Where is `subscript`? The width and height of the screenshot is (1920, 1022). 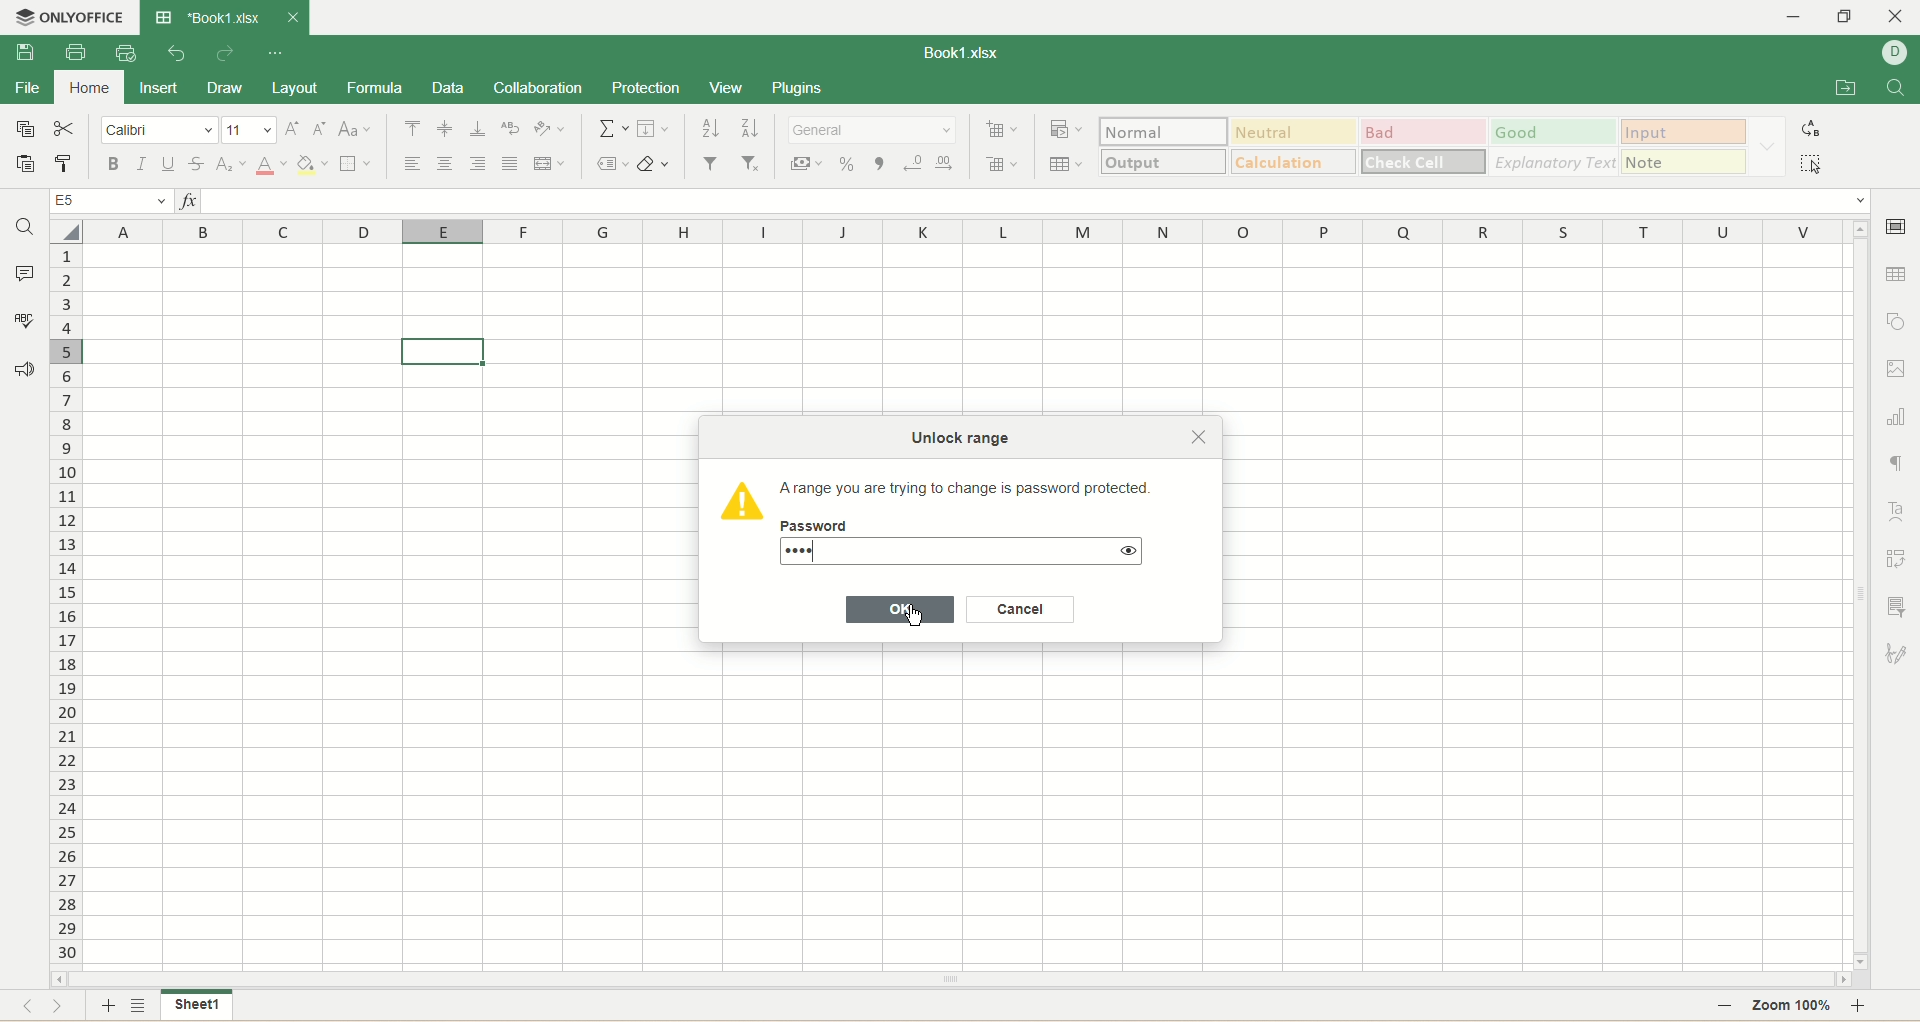 subscript is located at coordinates (234, 166).